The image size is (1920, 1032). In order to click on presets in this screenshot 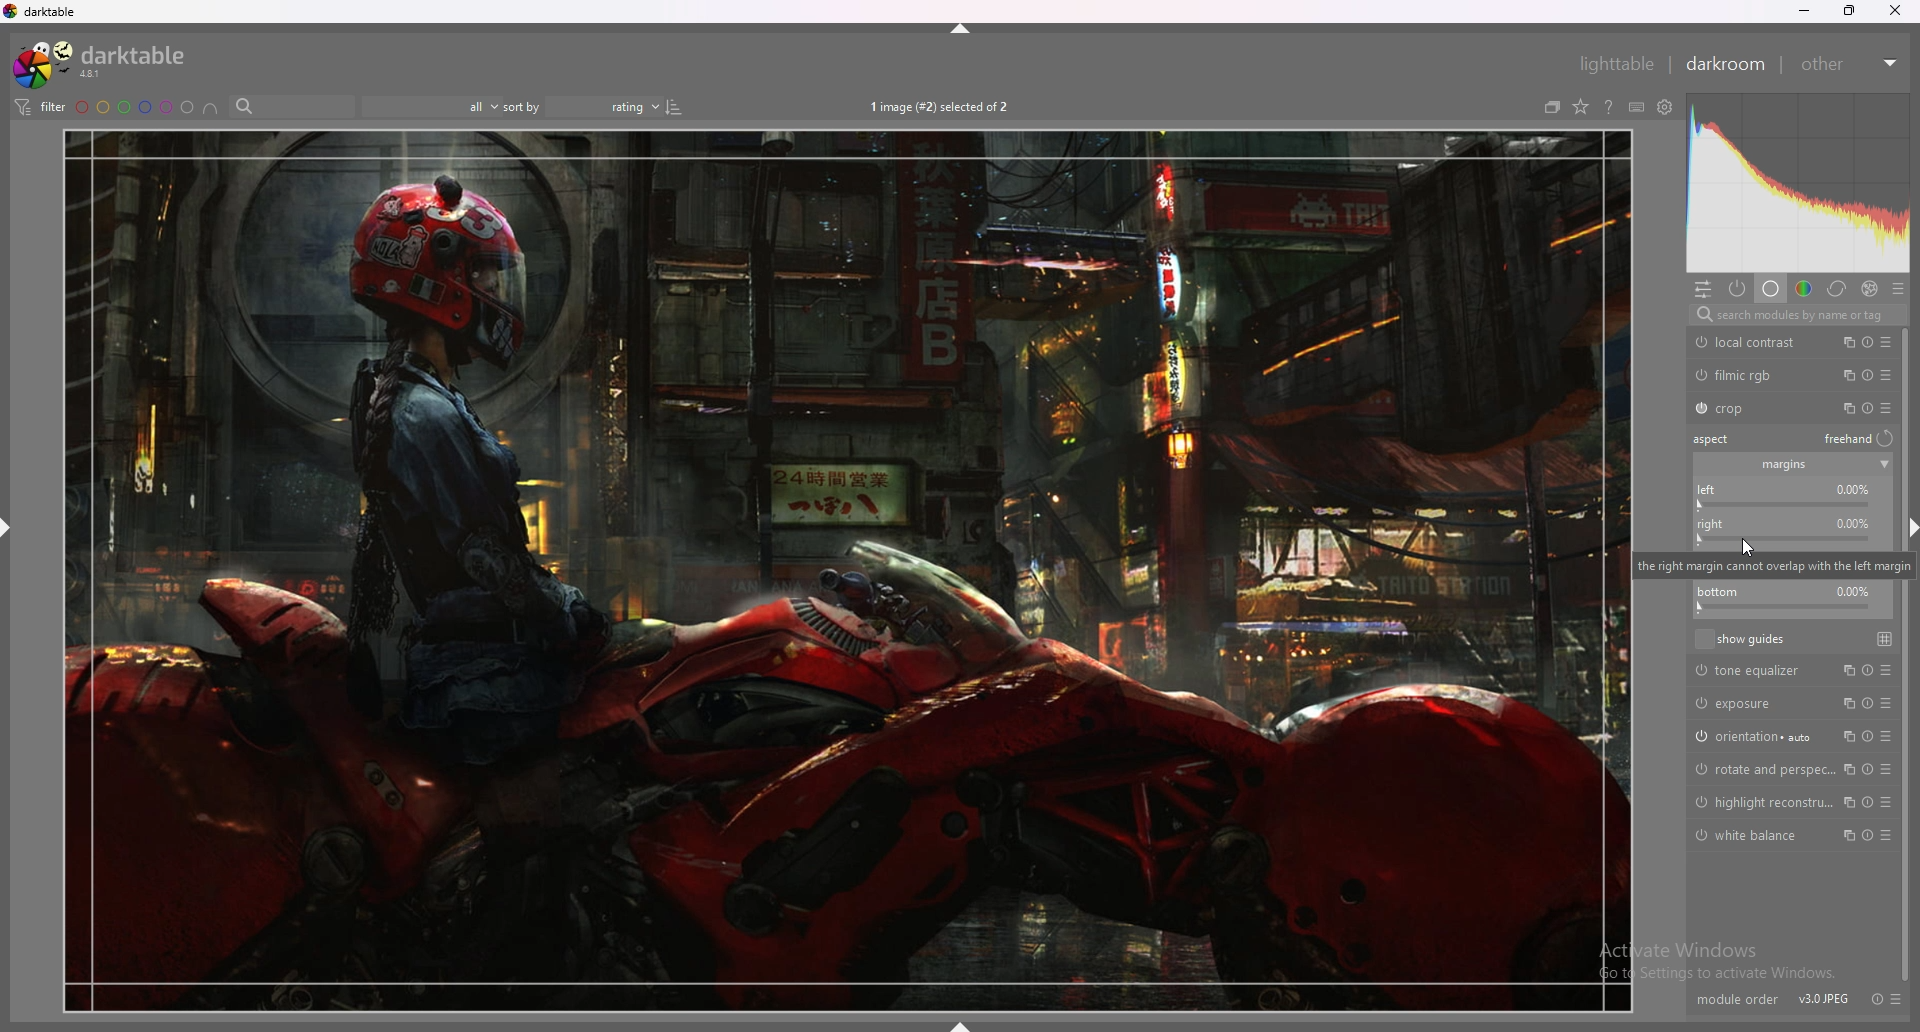, I will do `click(1889, 802)`.